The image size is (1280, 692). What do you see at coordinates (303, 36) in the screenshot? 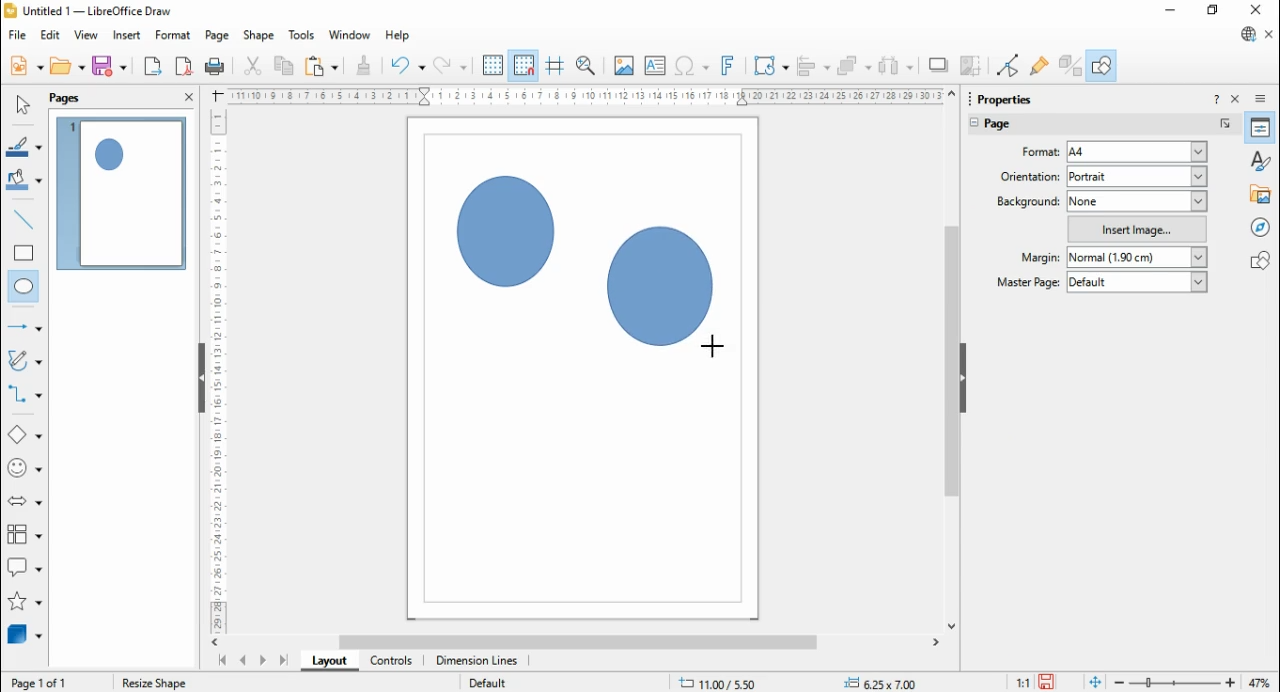
I see `tools` at bounding box center [303, 36].